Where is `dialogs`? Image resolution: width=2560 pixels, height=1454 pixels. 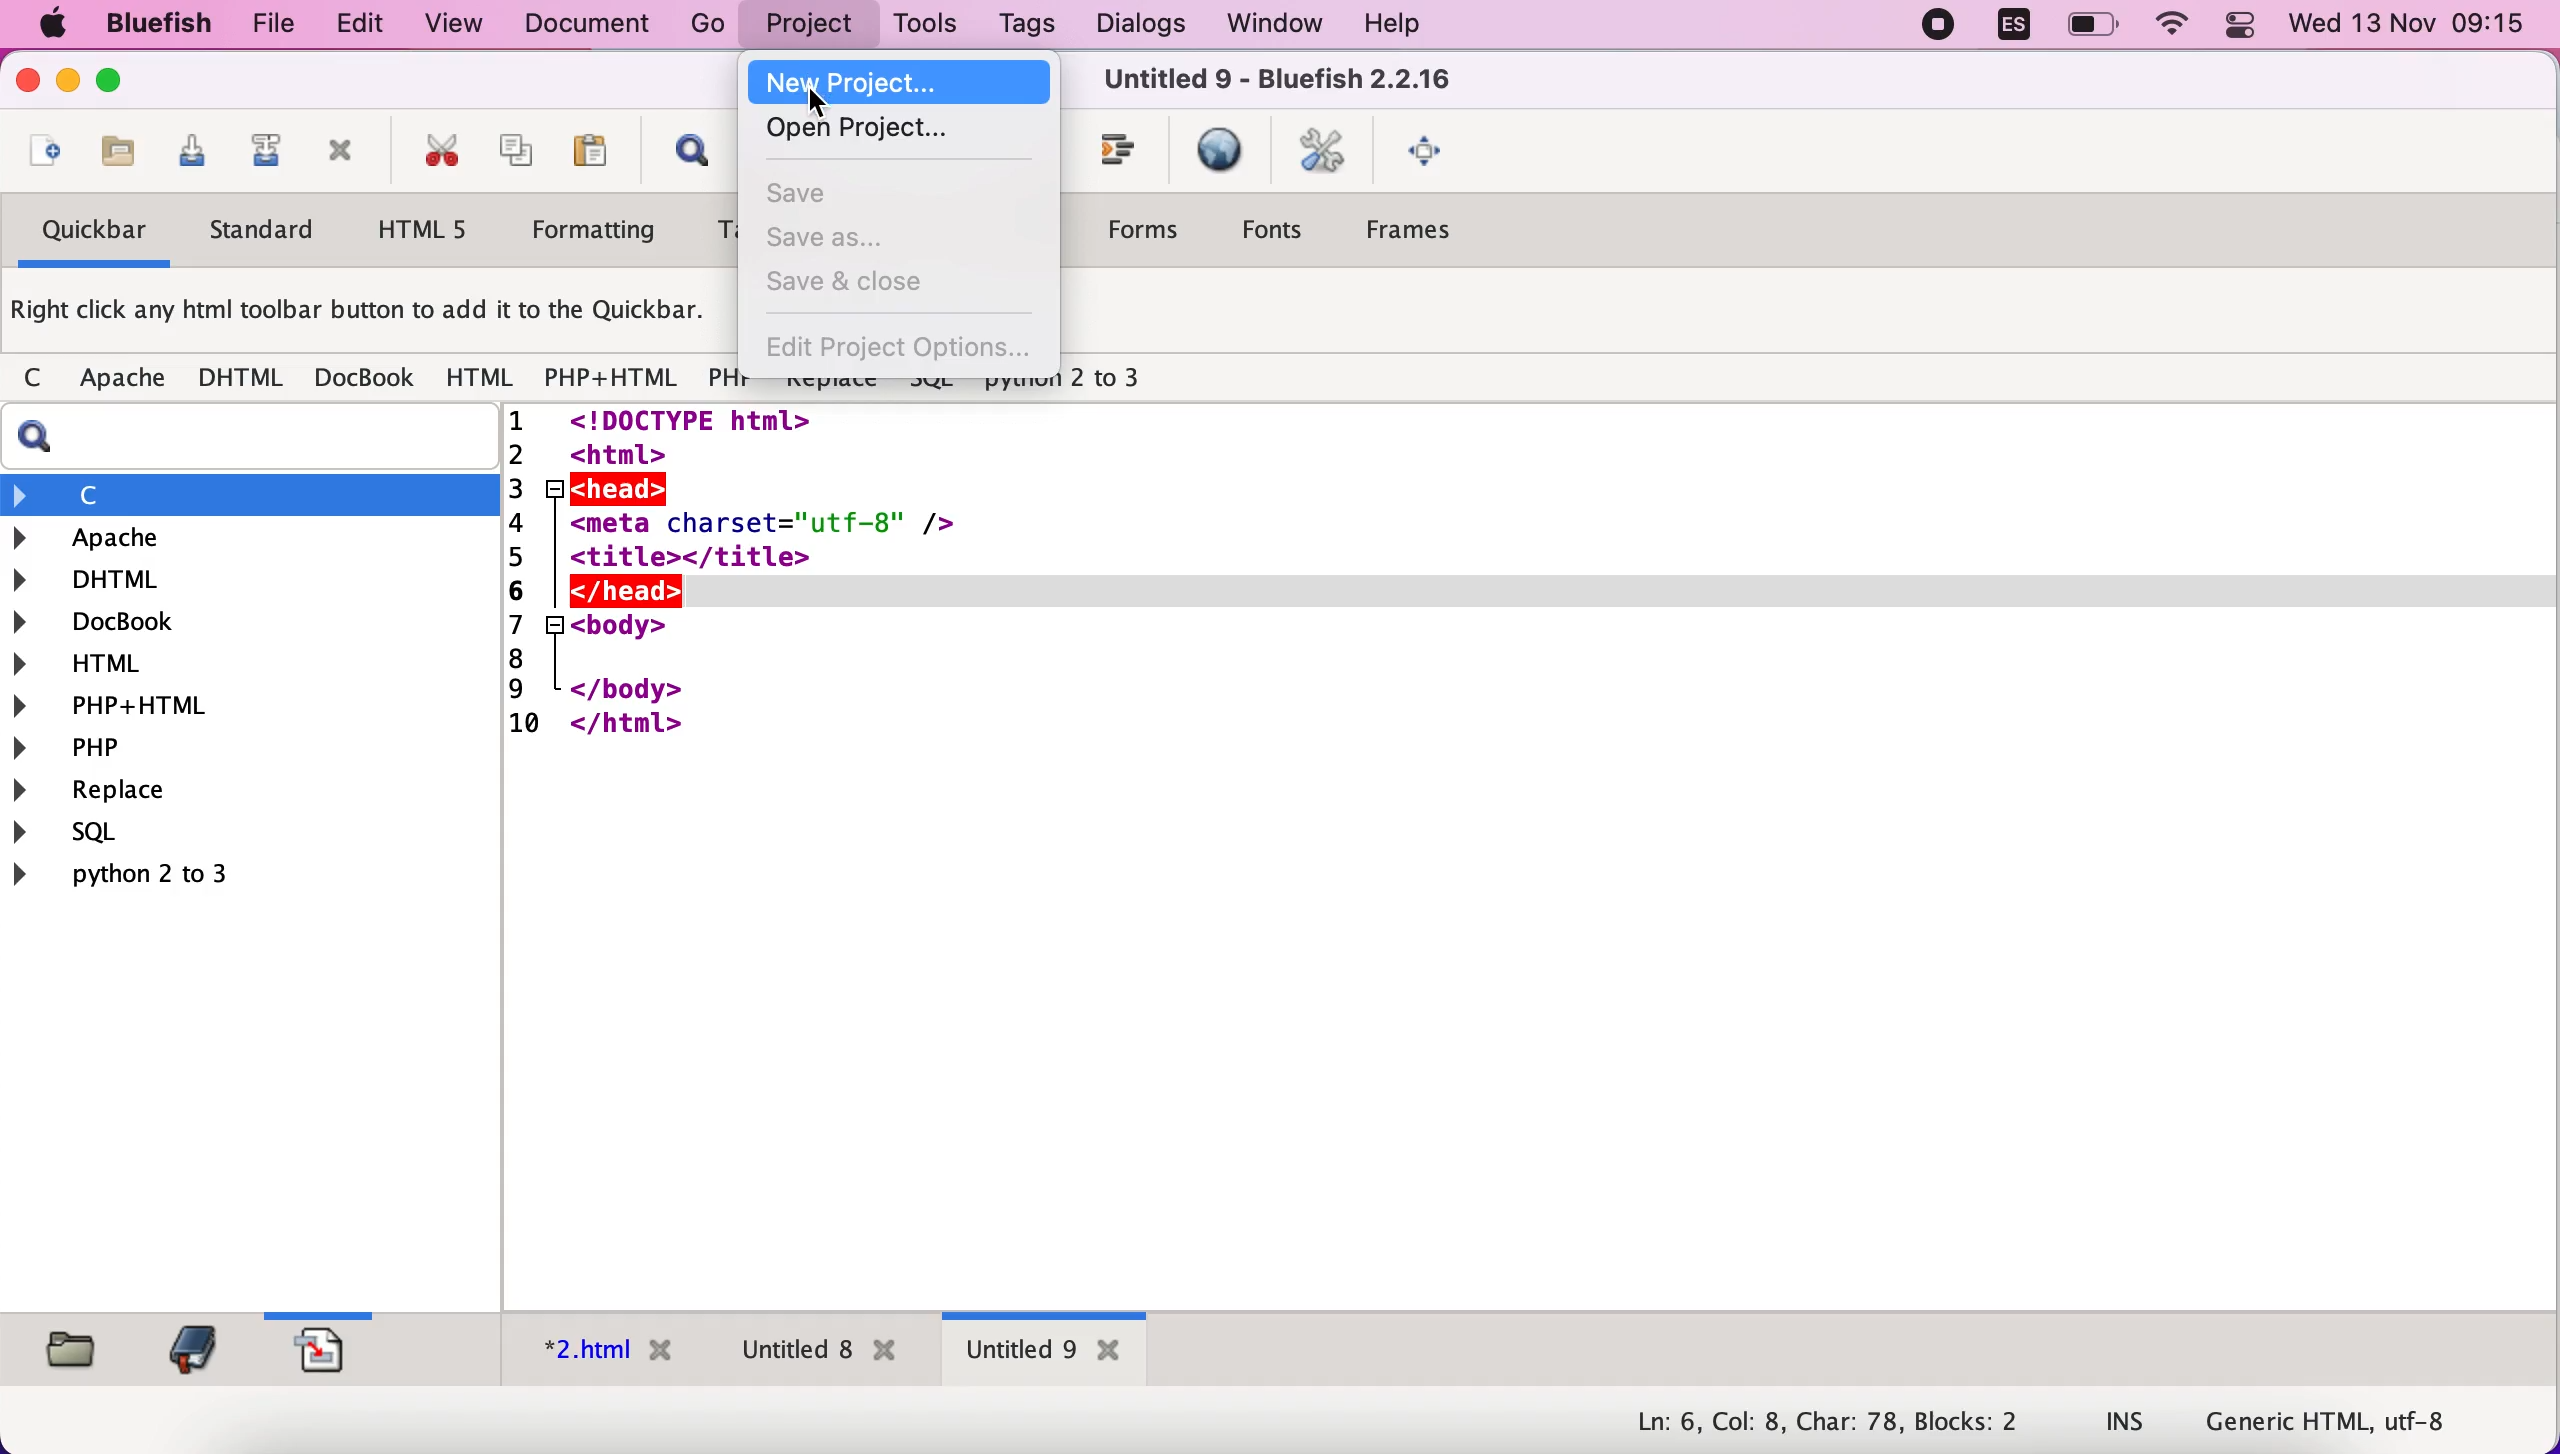 dialogs is located at coordinates (1134, 24).